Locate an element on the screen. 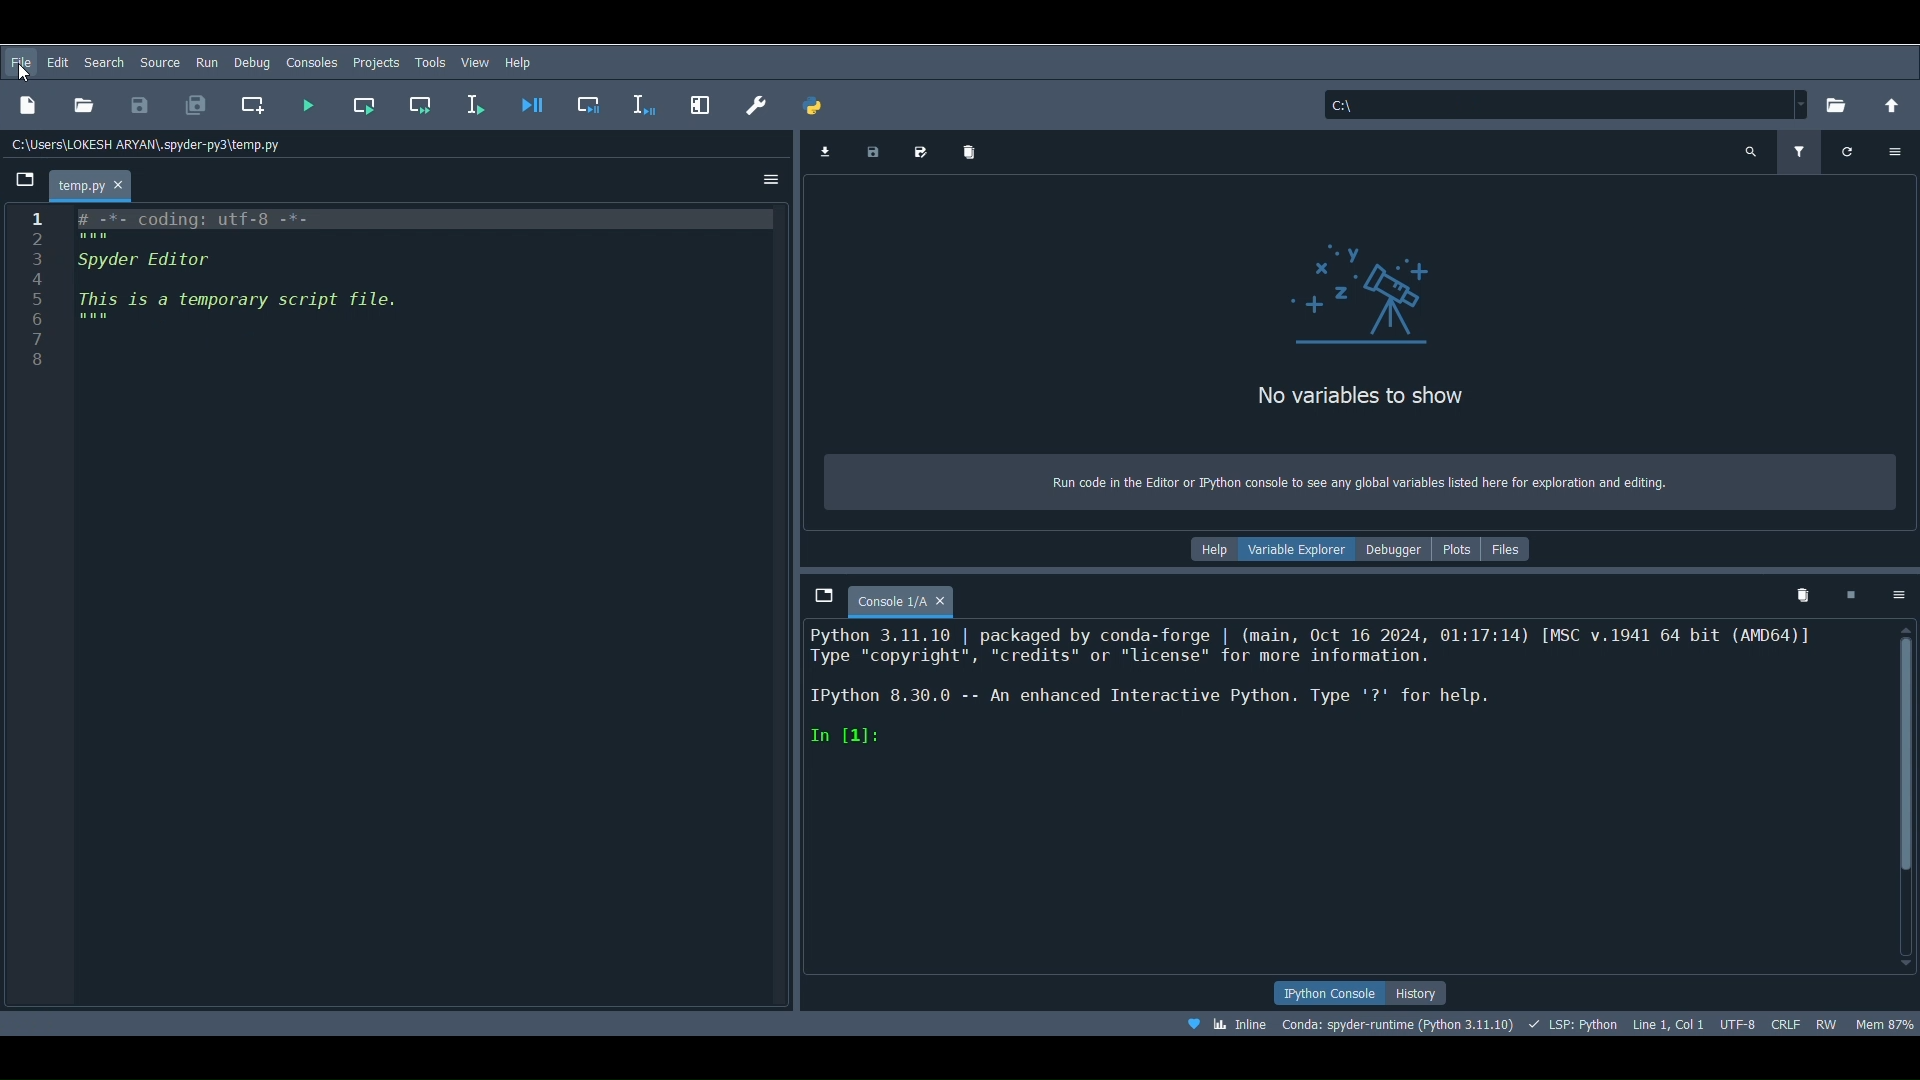  Completions, linting, code folding and symbols status is located at coordinates (1573, 1024).